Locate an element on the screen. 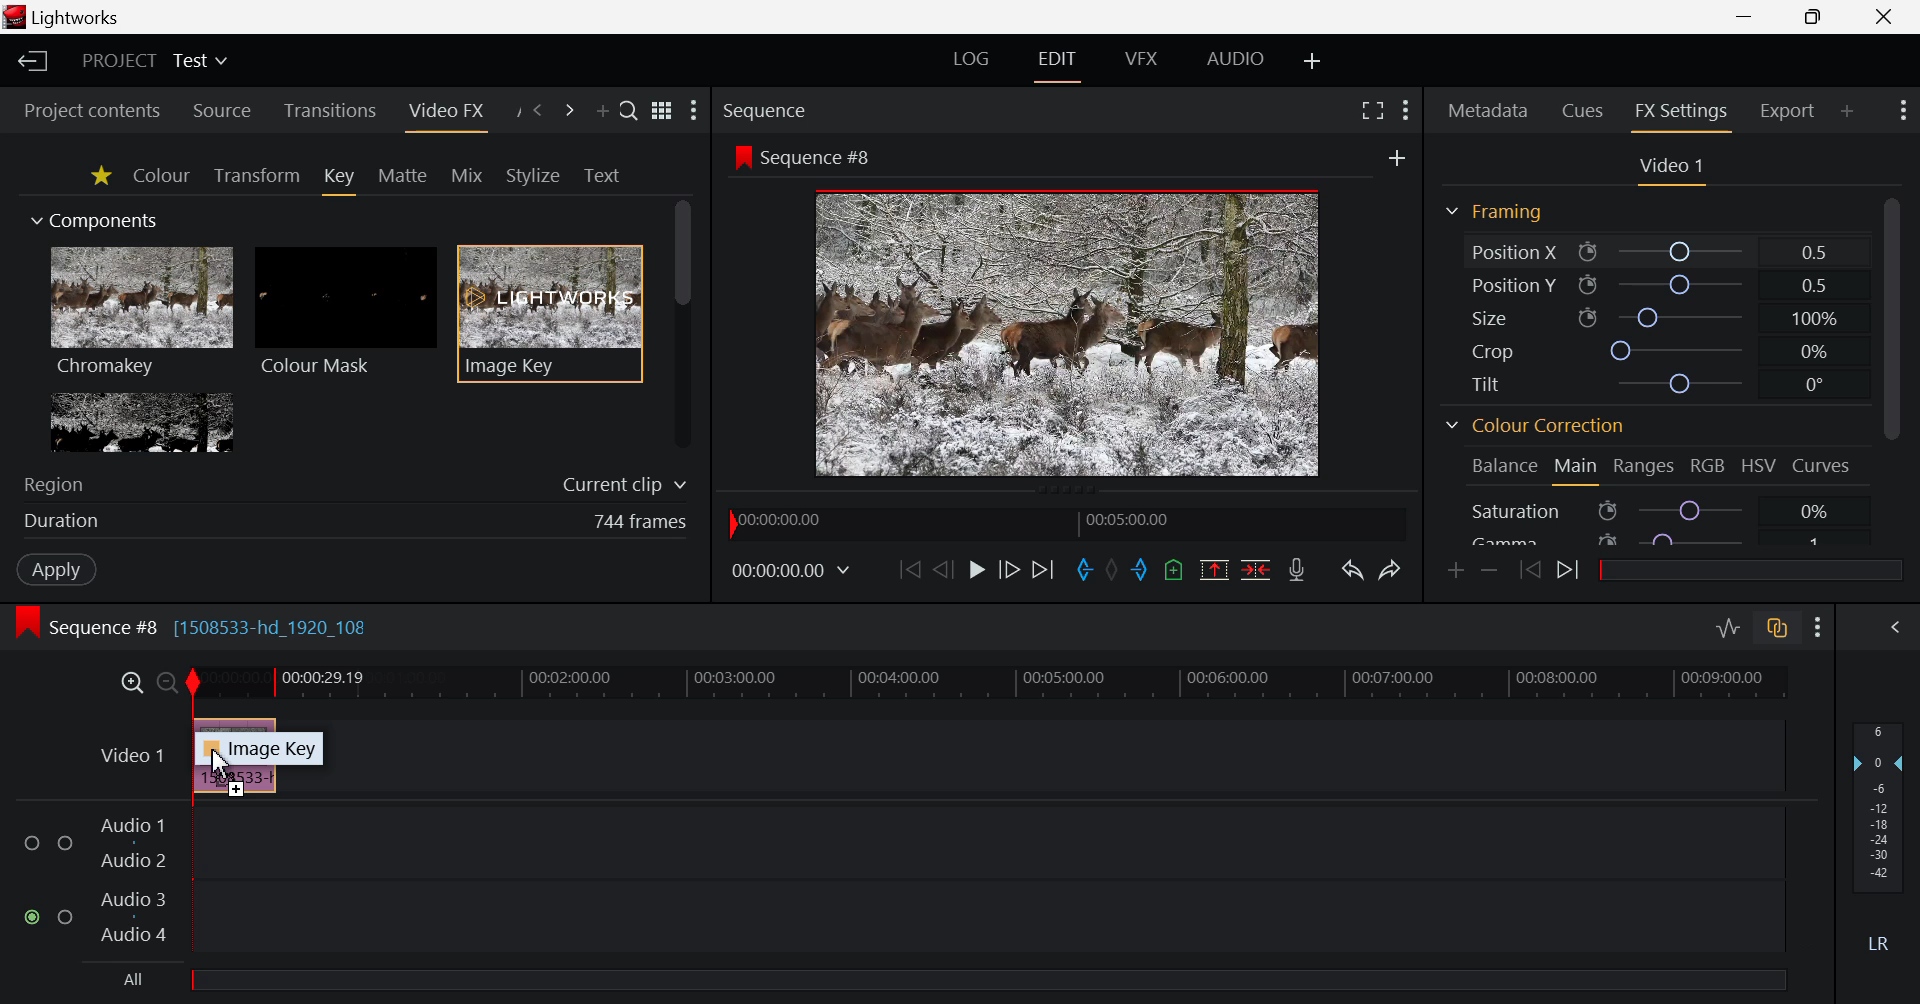  Show Audio Mix is located at coordinates (1892, 627).